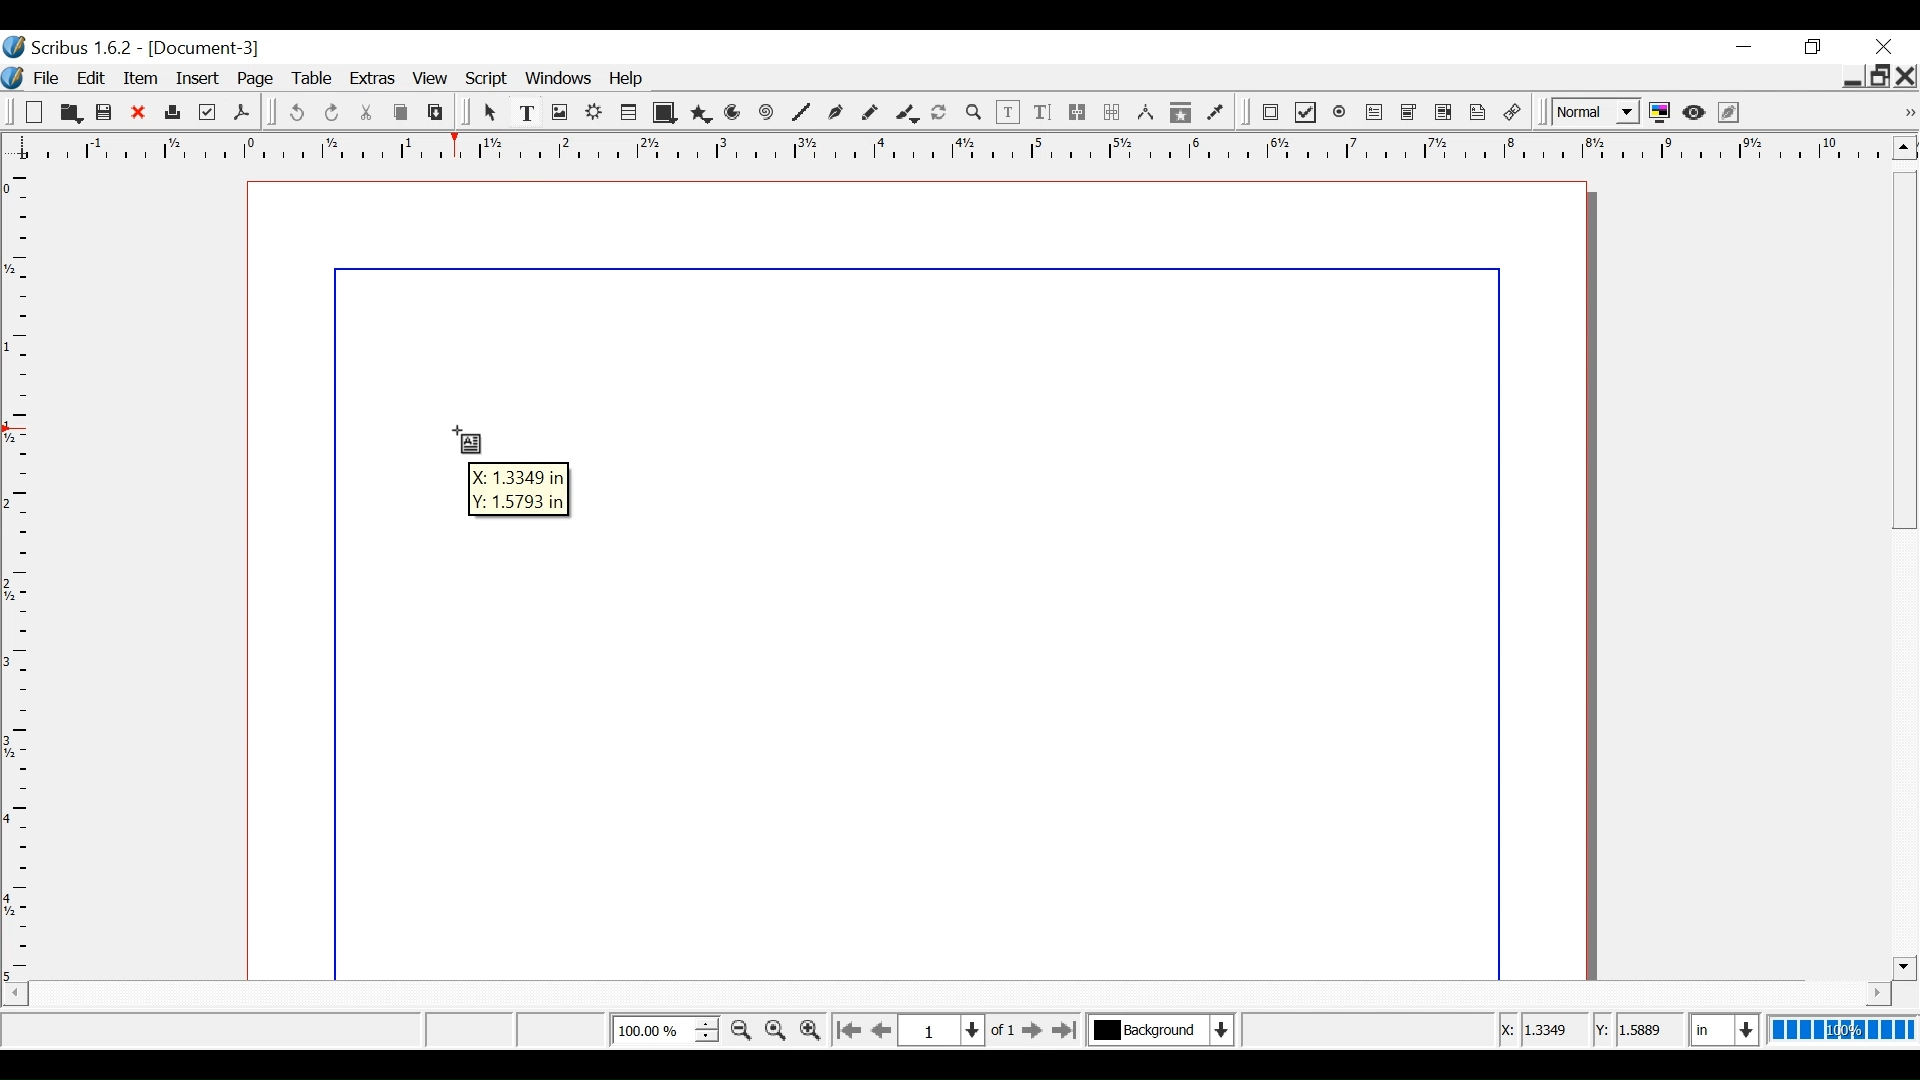  What do you see at coordinates (1721, 1029) in the screenshot?
I see `Select the current unit` at bounding box center [1721, 1029].